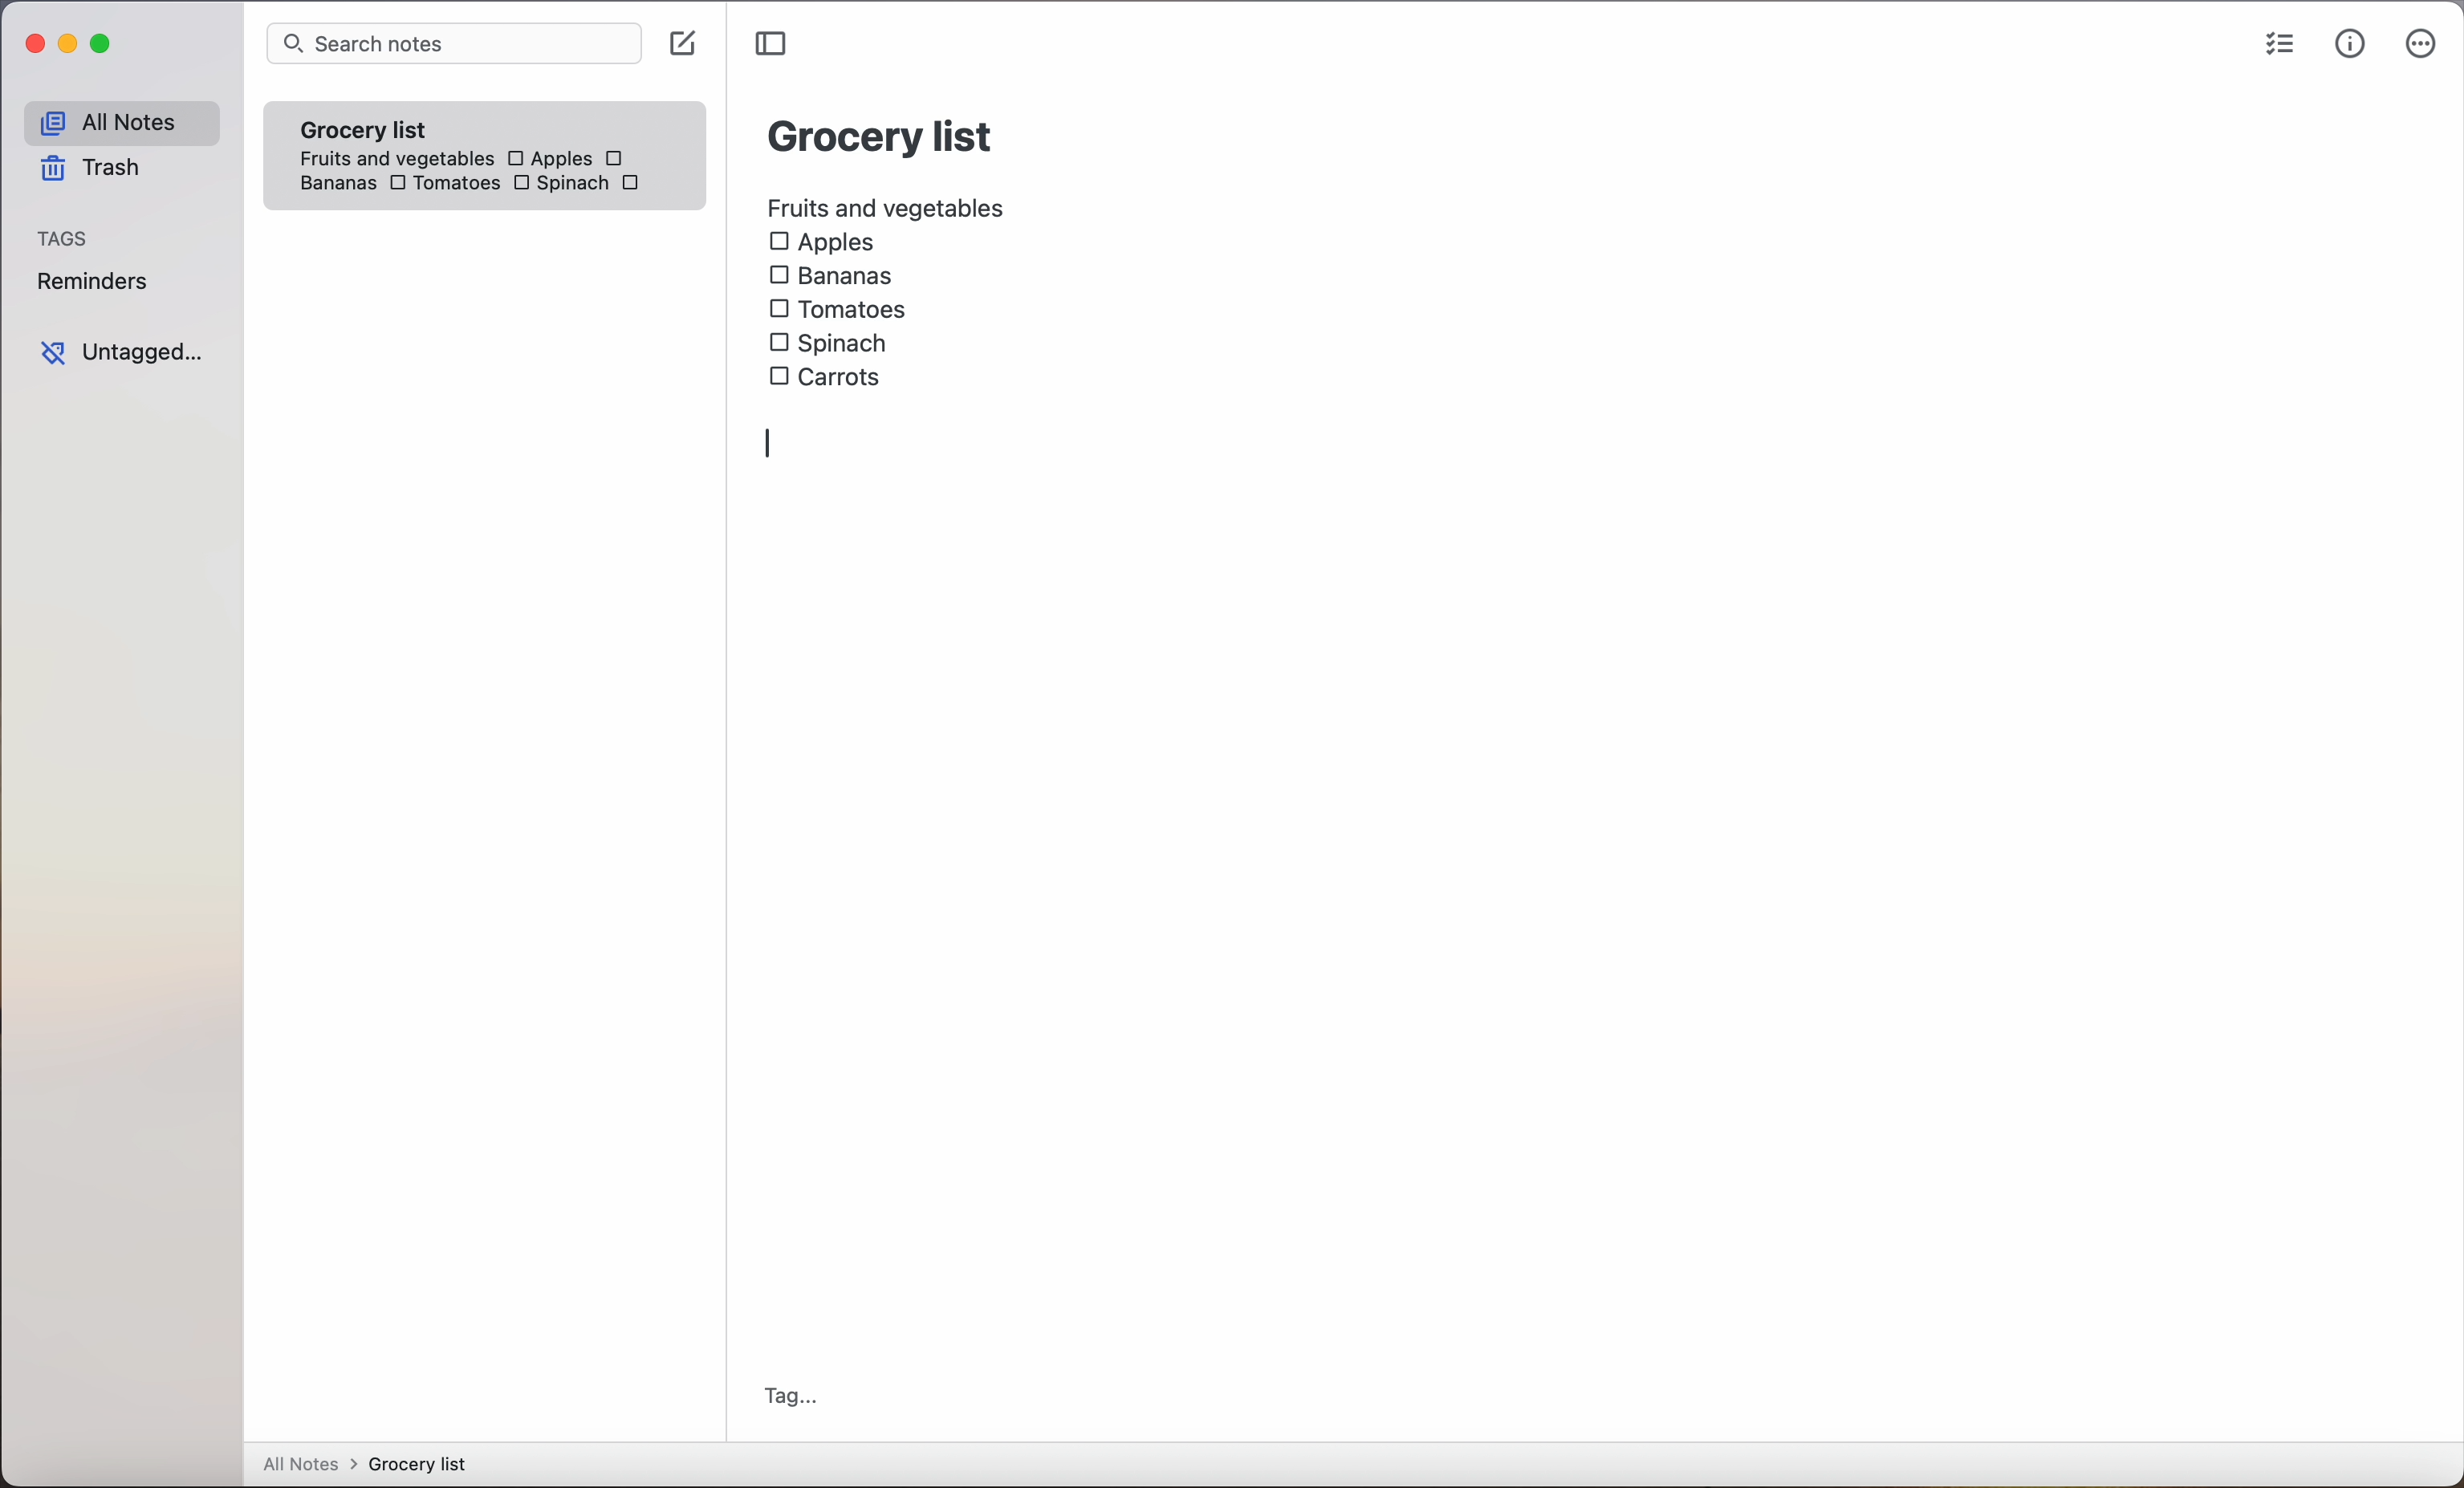  What do you see at coordinates (618, 158) in the screenshot?
I see `checkbox` at bounding box center [618, 158].